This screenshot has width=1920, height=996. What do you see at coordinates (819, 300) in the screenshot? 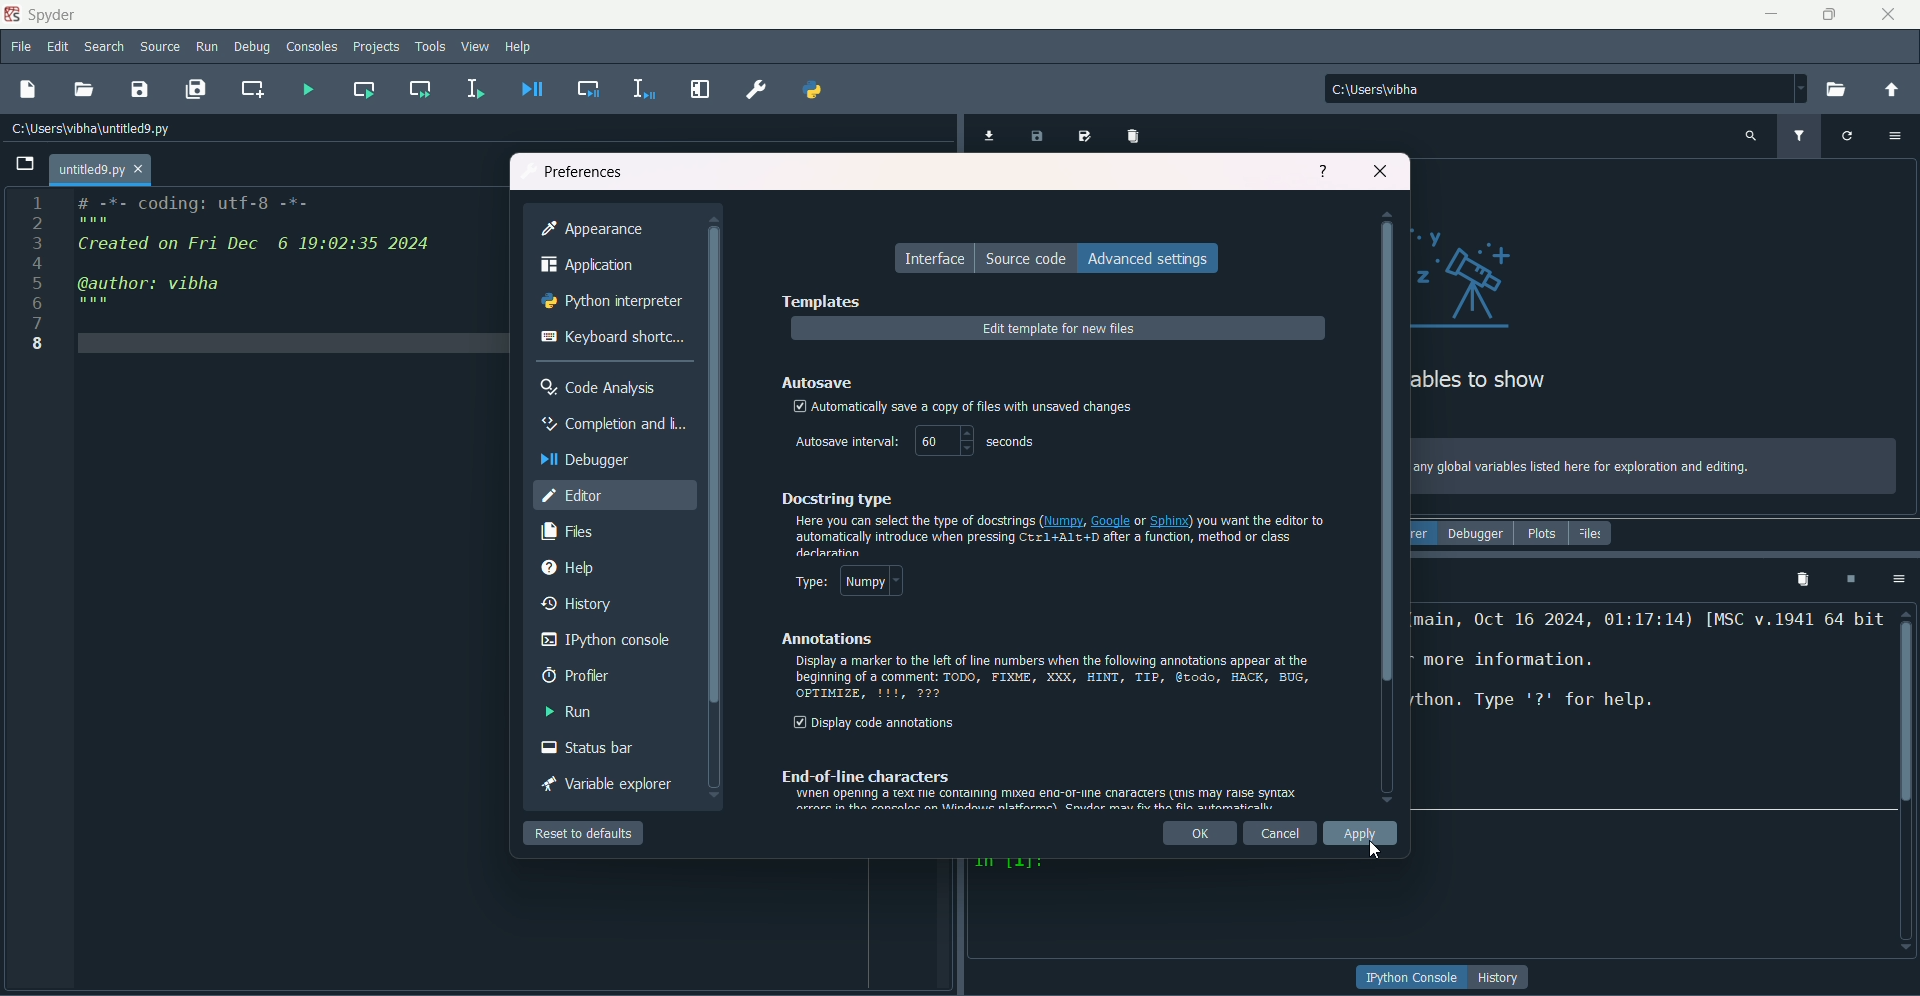
I see `templates` at bounding box center [819, 300].